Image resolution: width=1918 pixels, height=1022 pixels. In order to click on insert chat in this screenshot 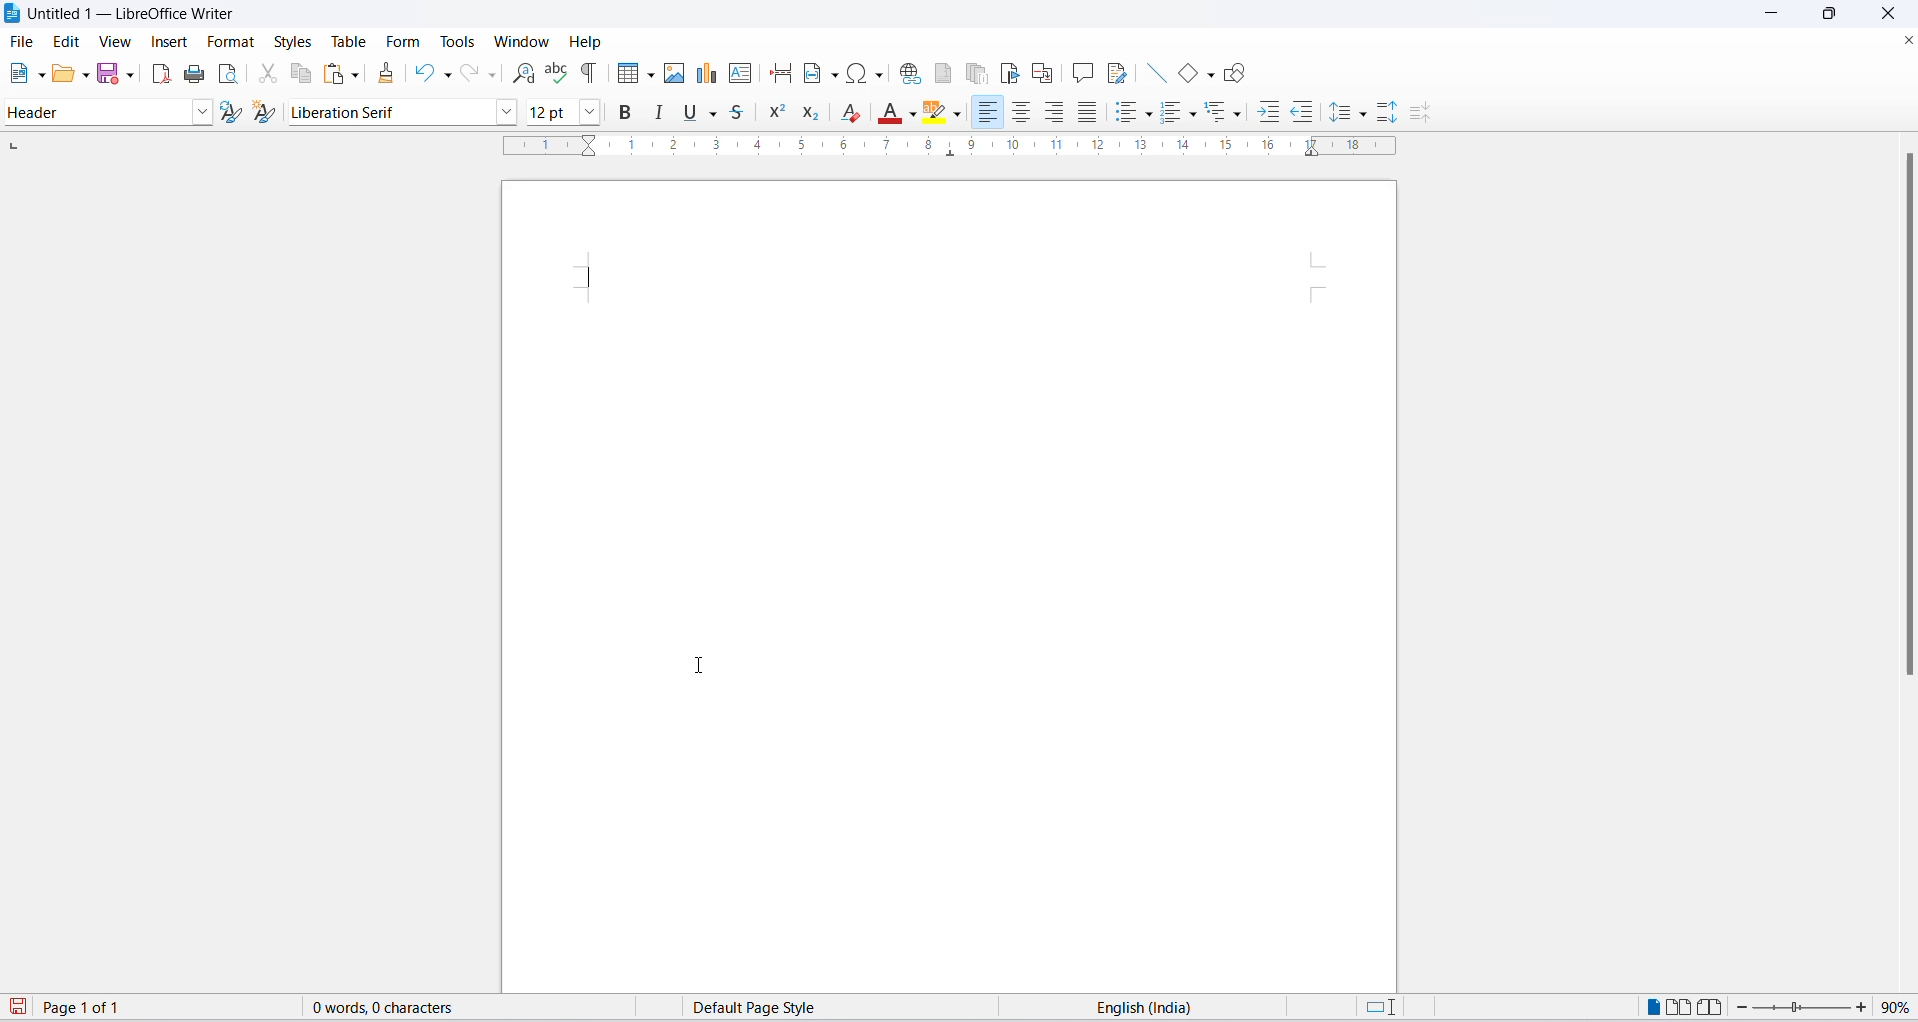, I will do `click(706, 77)`.